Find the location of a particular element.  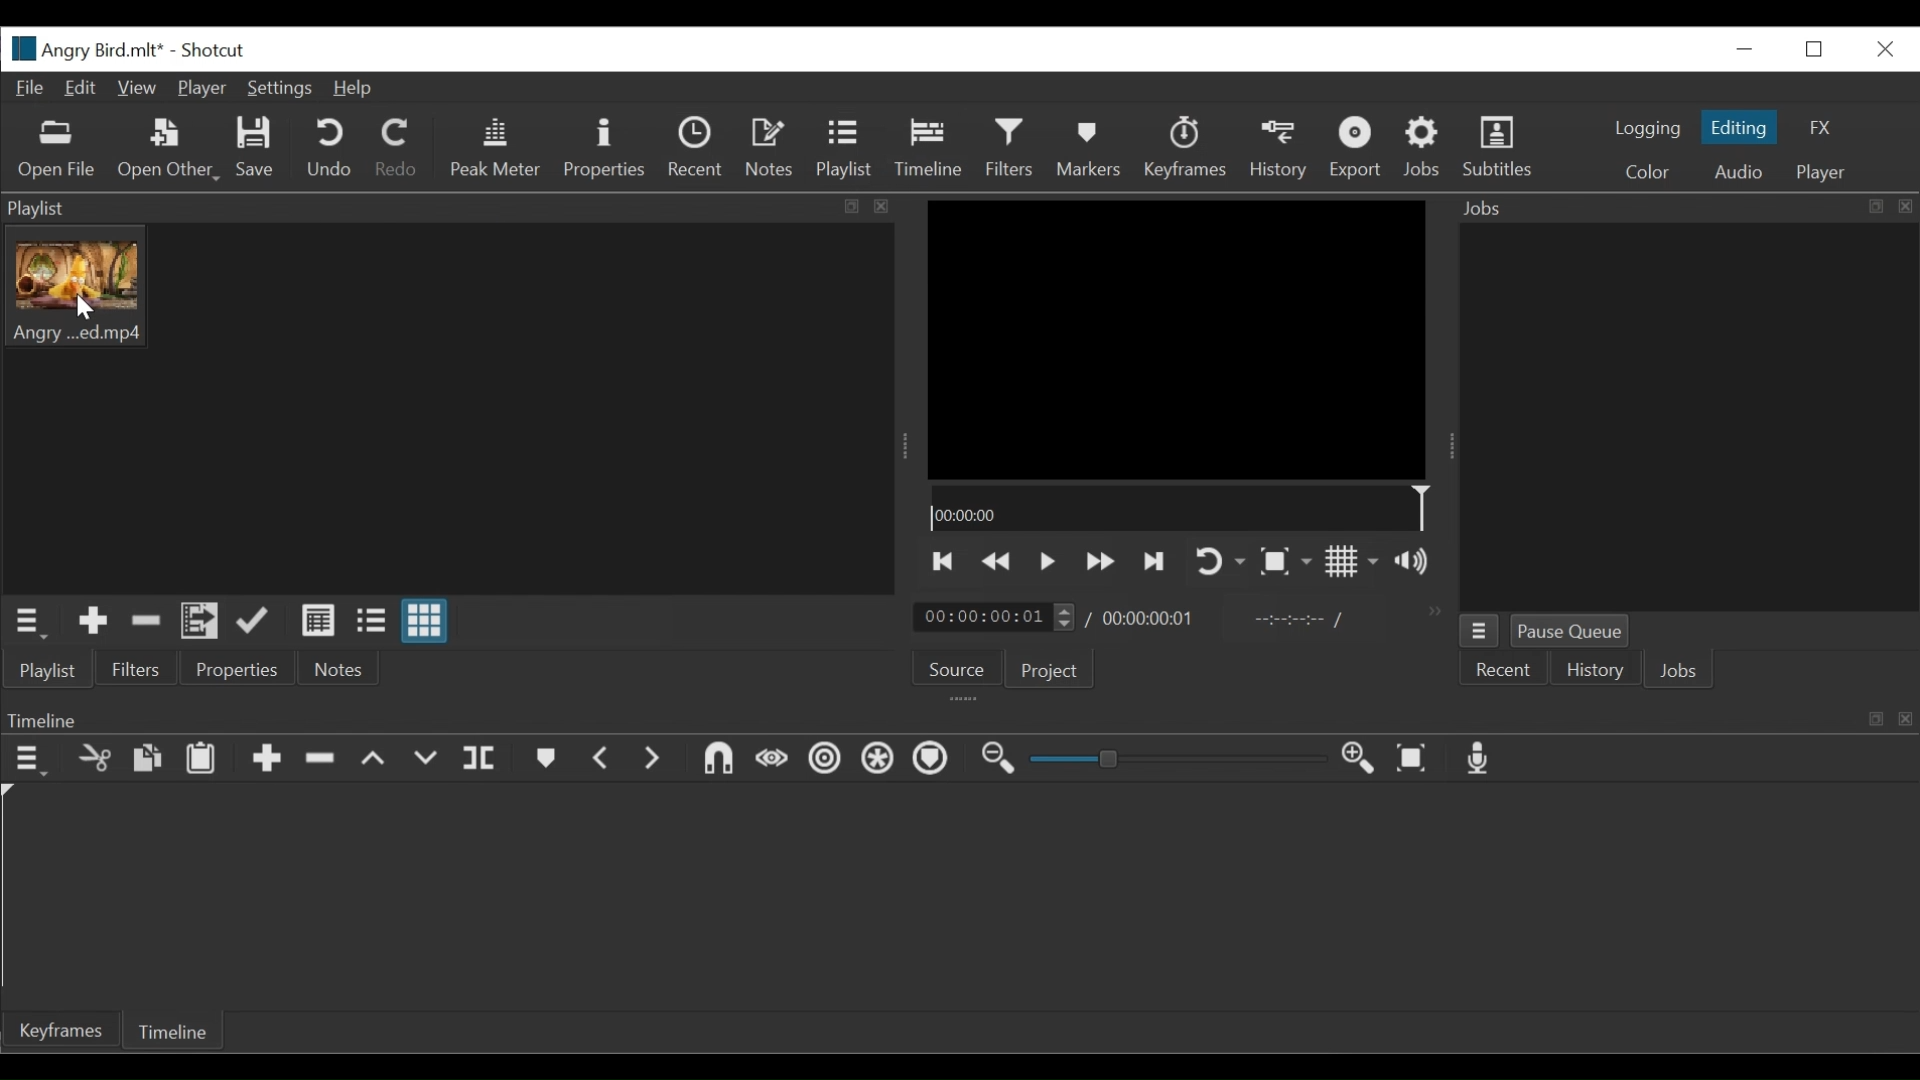

Total duration is located at coordinates (1148, 618).